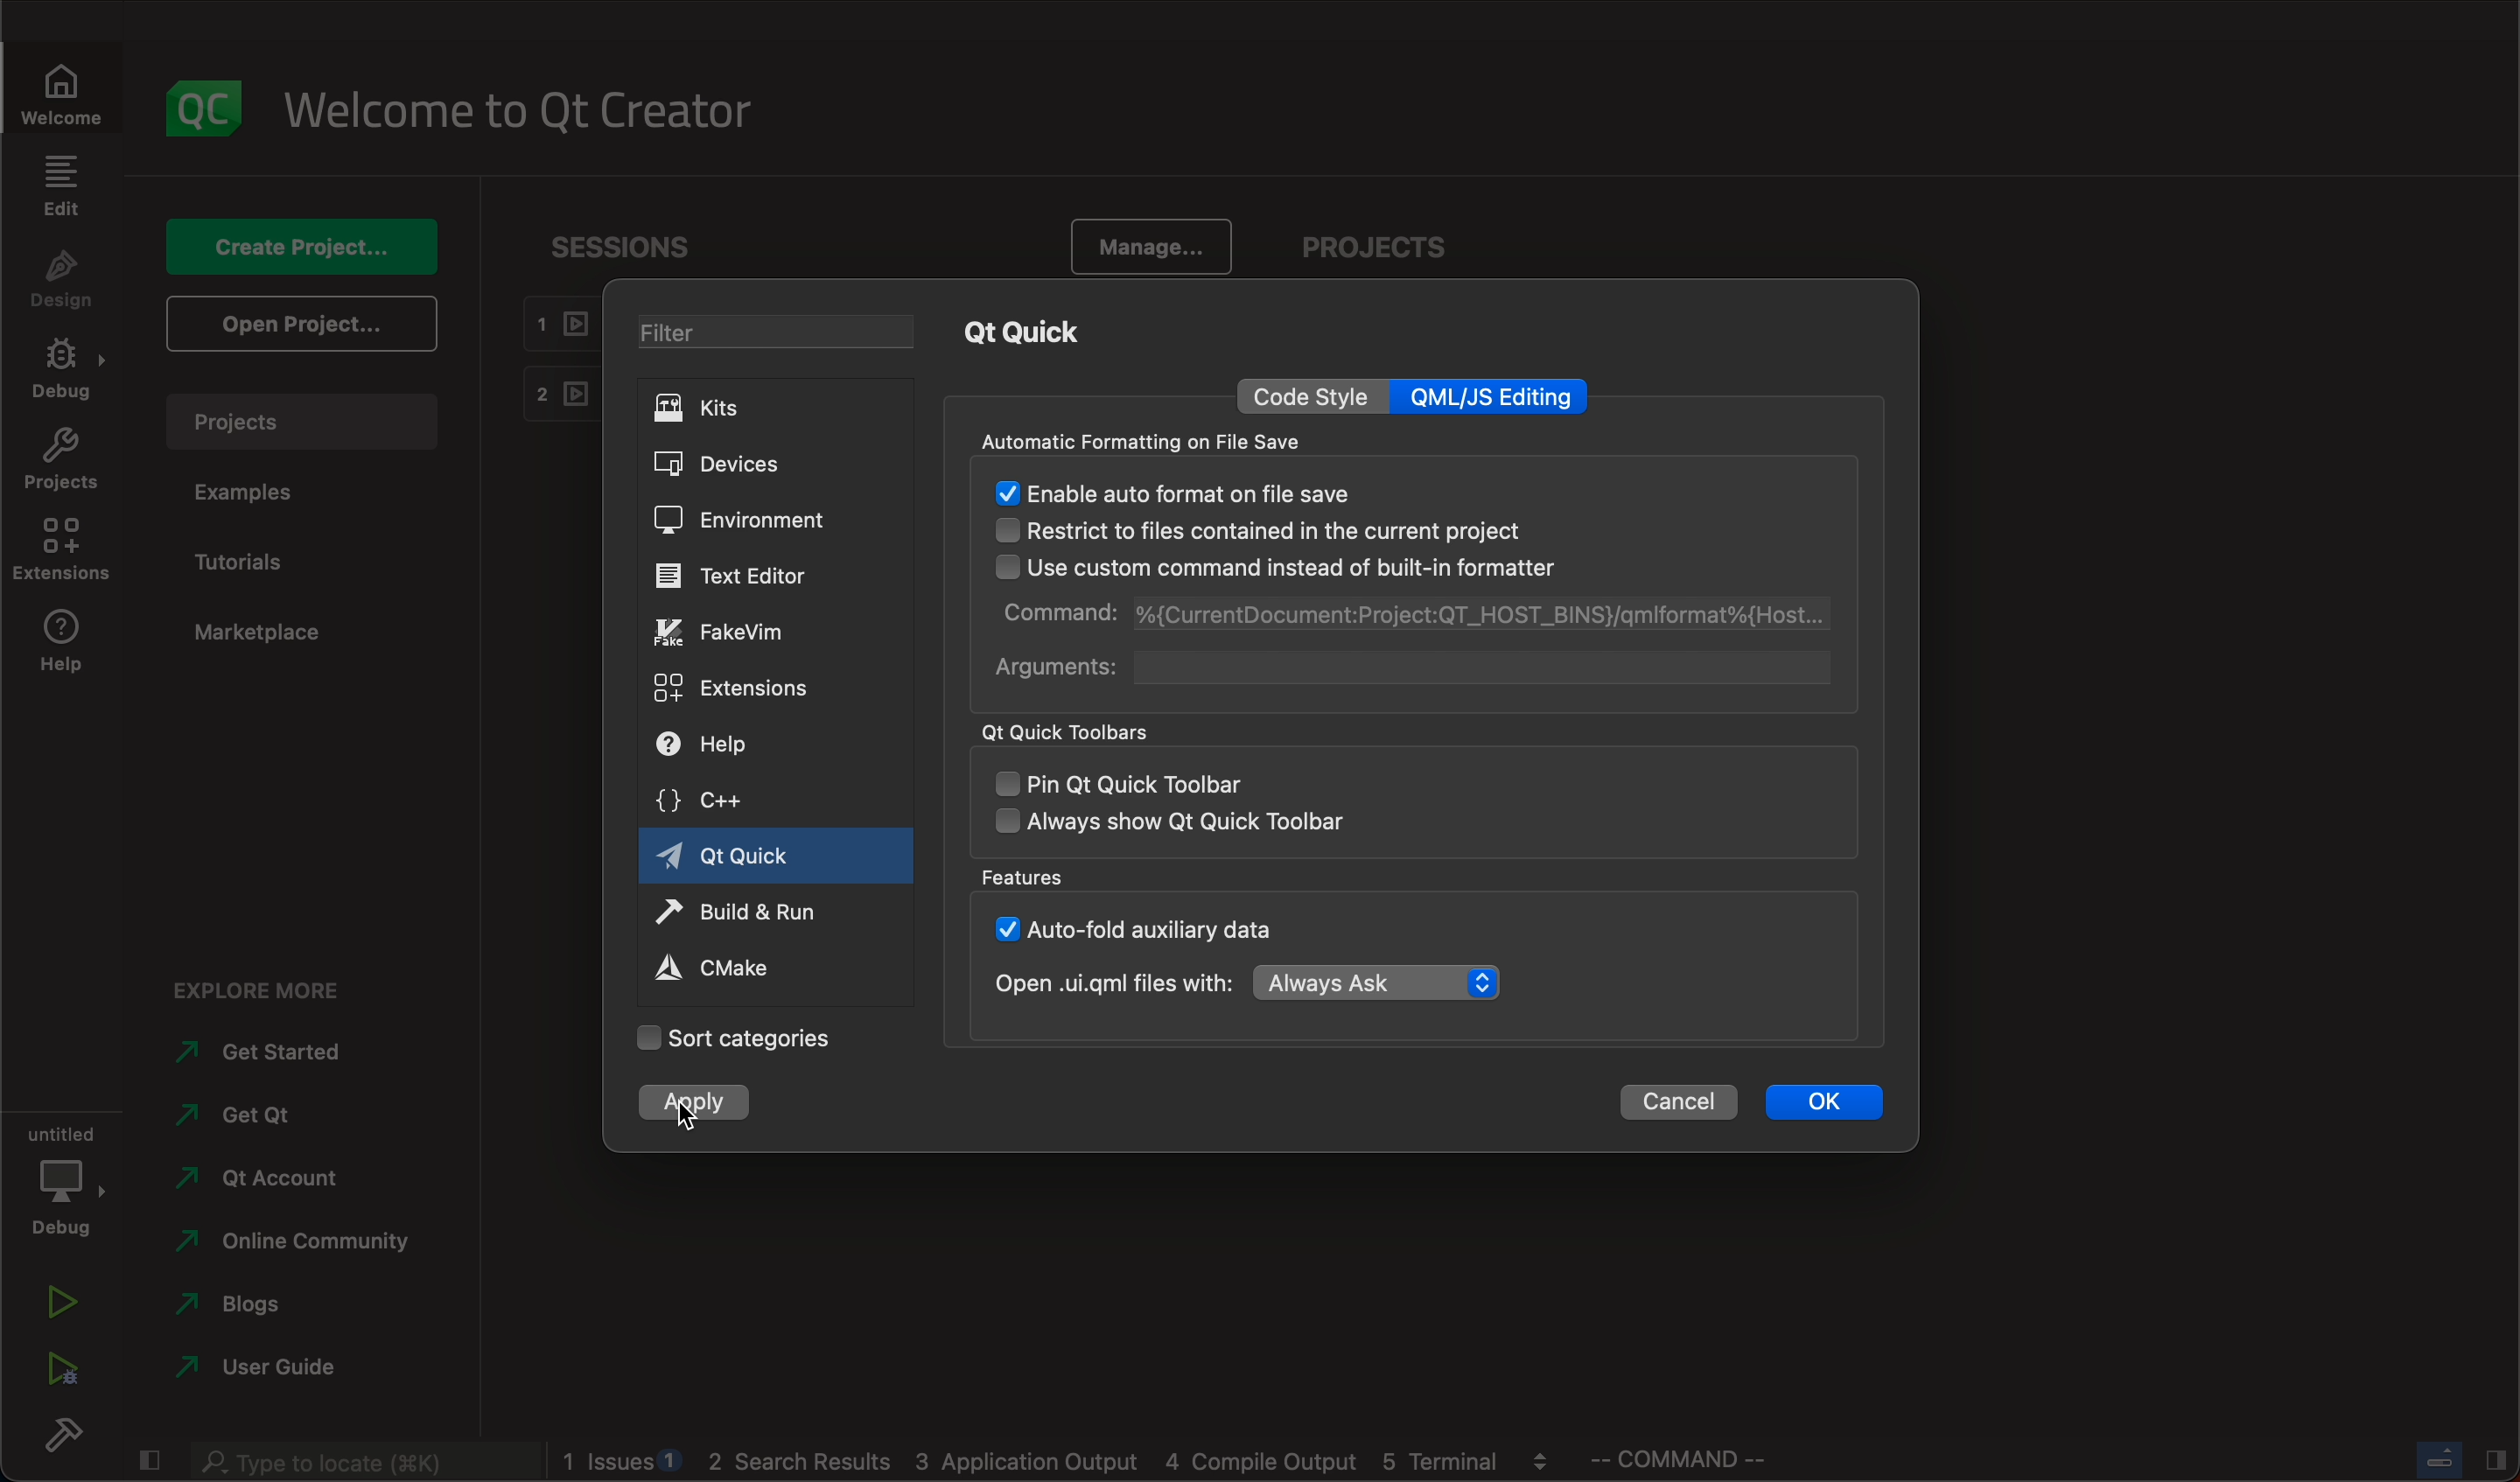 The height and width of the screenshot is (1482, 2520). What do you see at coordinates (61, 461) in the screenshot?
I see `projects` at bounding box center [61, 461].